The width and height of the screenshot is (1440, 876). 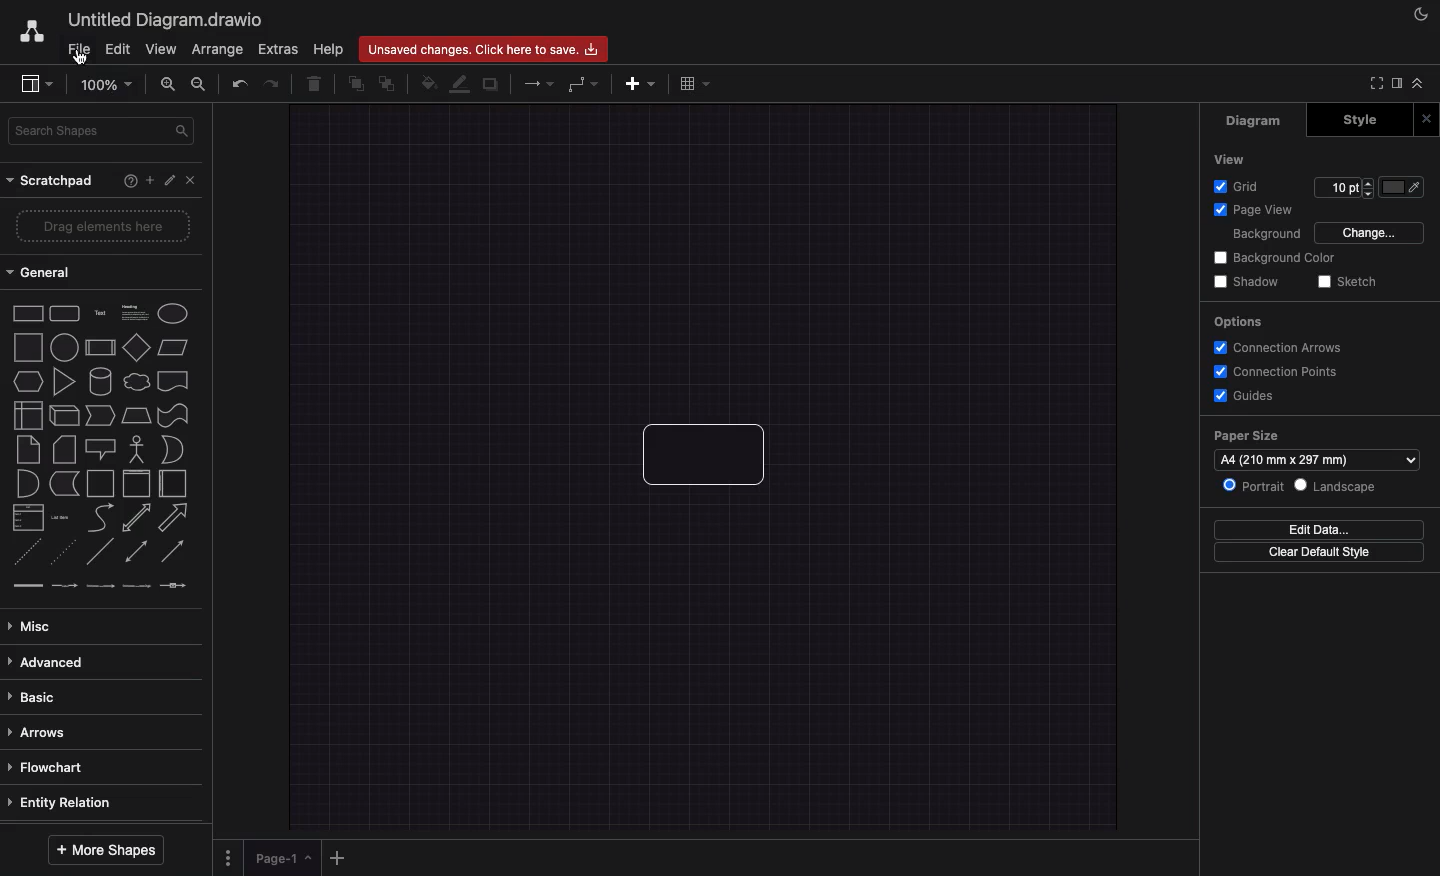 What do you see at coordinates (77, 58) in the screenshot?
I see `Cursor` at bounding box center [77, 58].